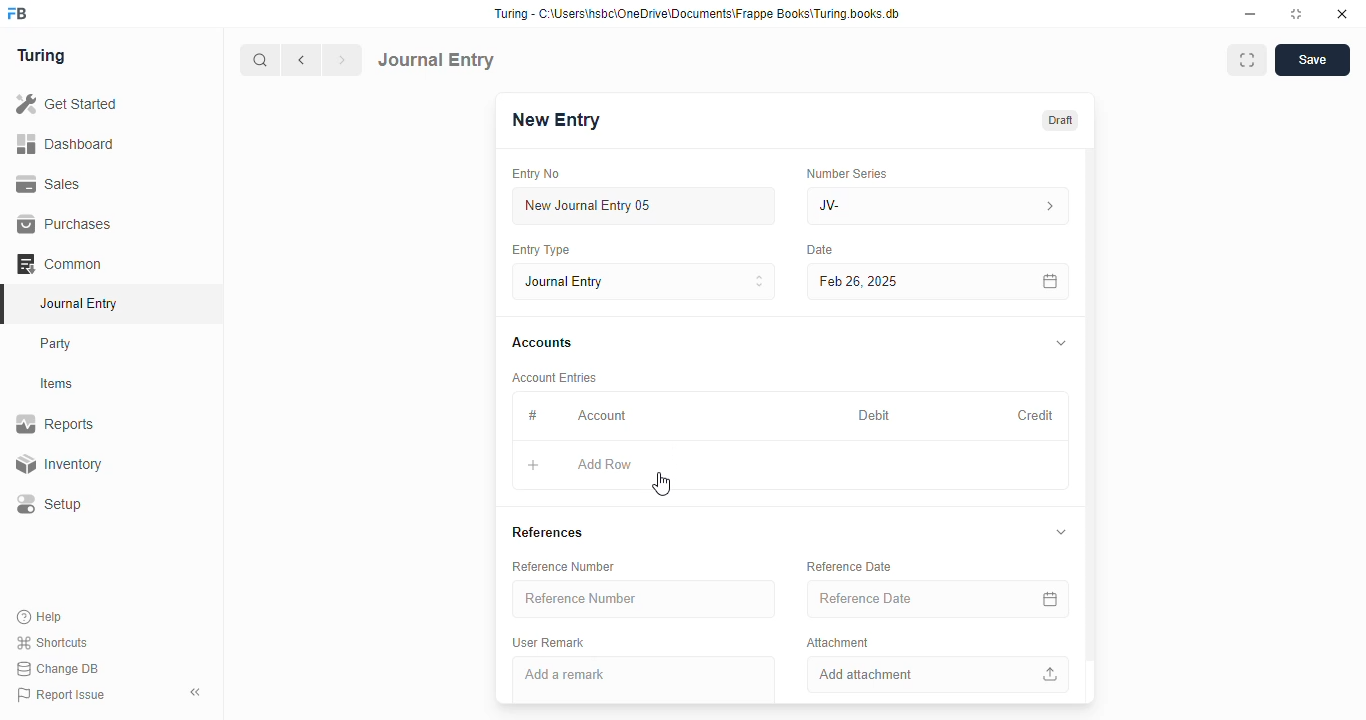 This screenshot has width=1366, height=720. I want to click on Feb 26, 2025, so click(895, 281).